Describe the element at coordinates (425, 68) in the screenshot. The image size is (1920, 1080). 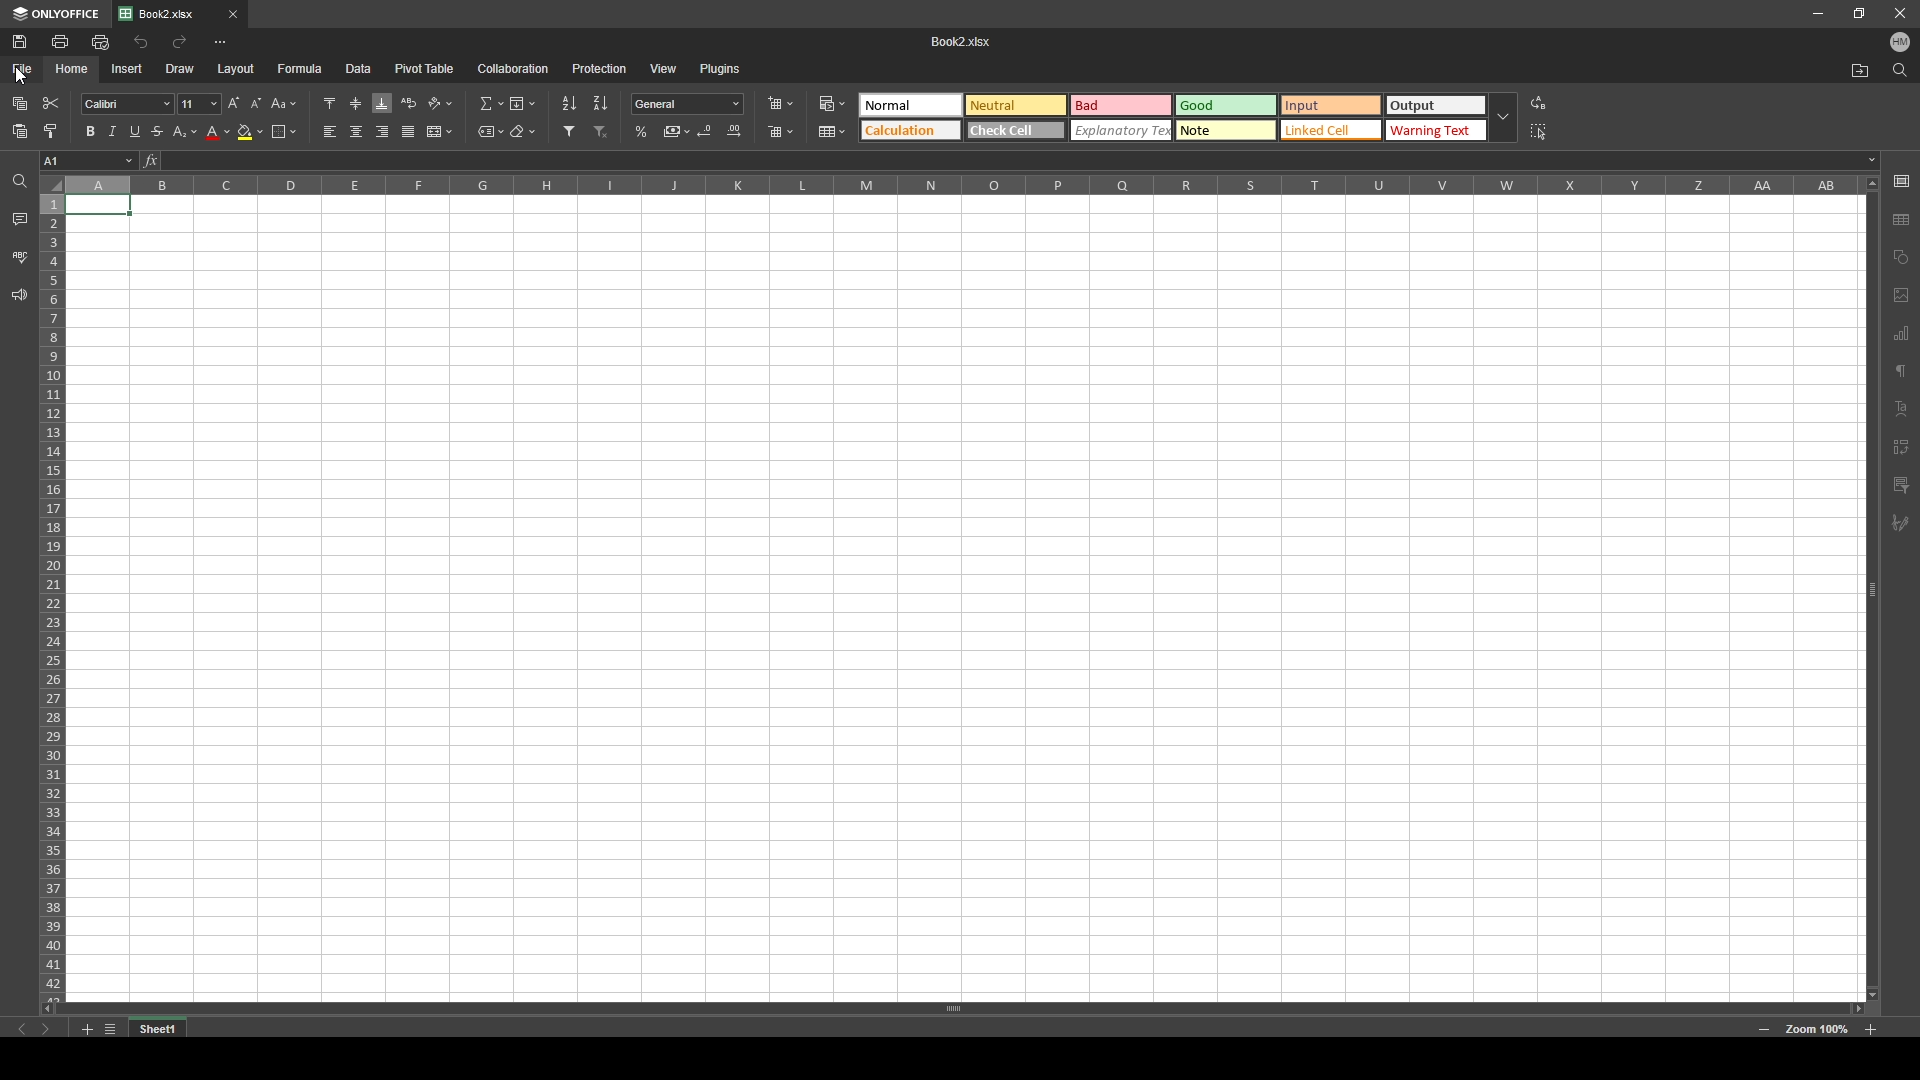
I see `pivot table` at that location.